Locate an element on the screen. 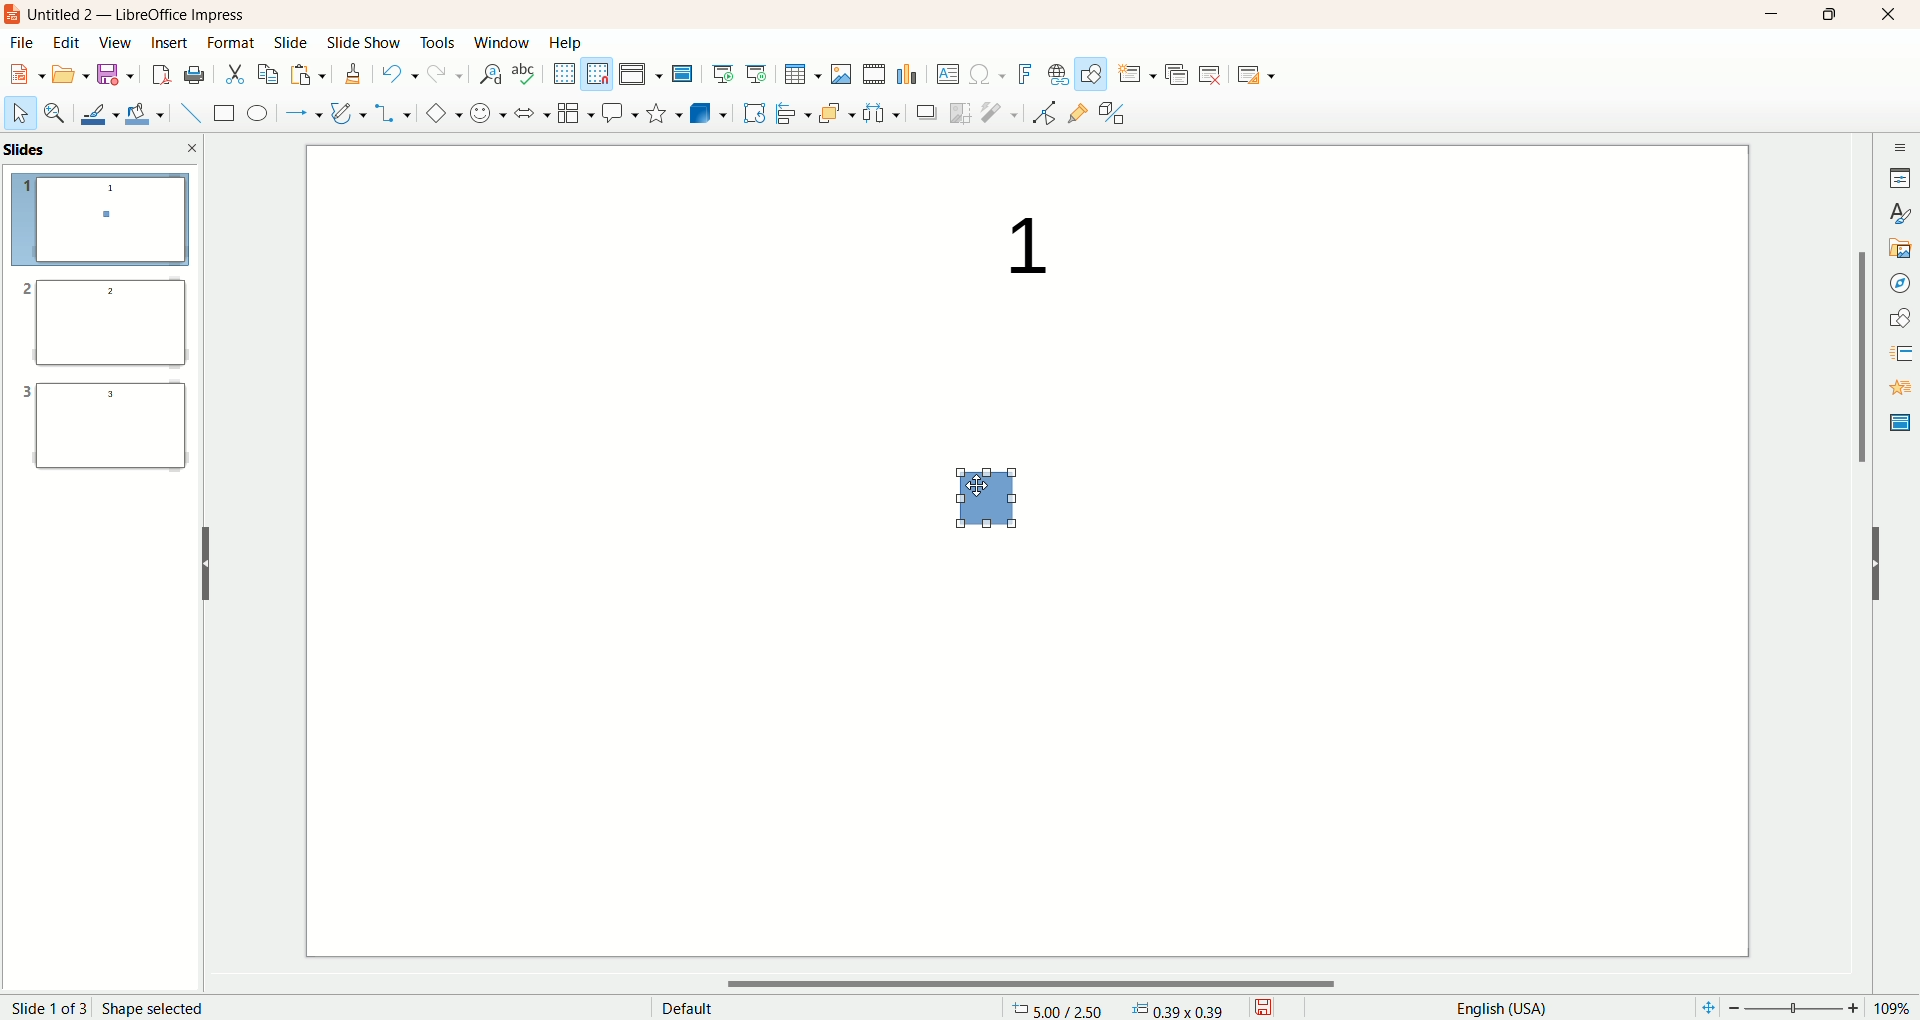 The width and height of the screenshot is (1920, 1020). close is located at coordinates (1889, 16).